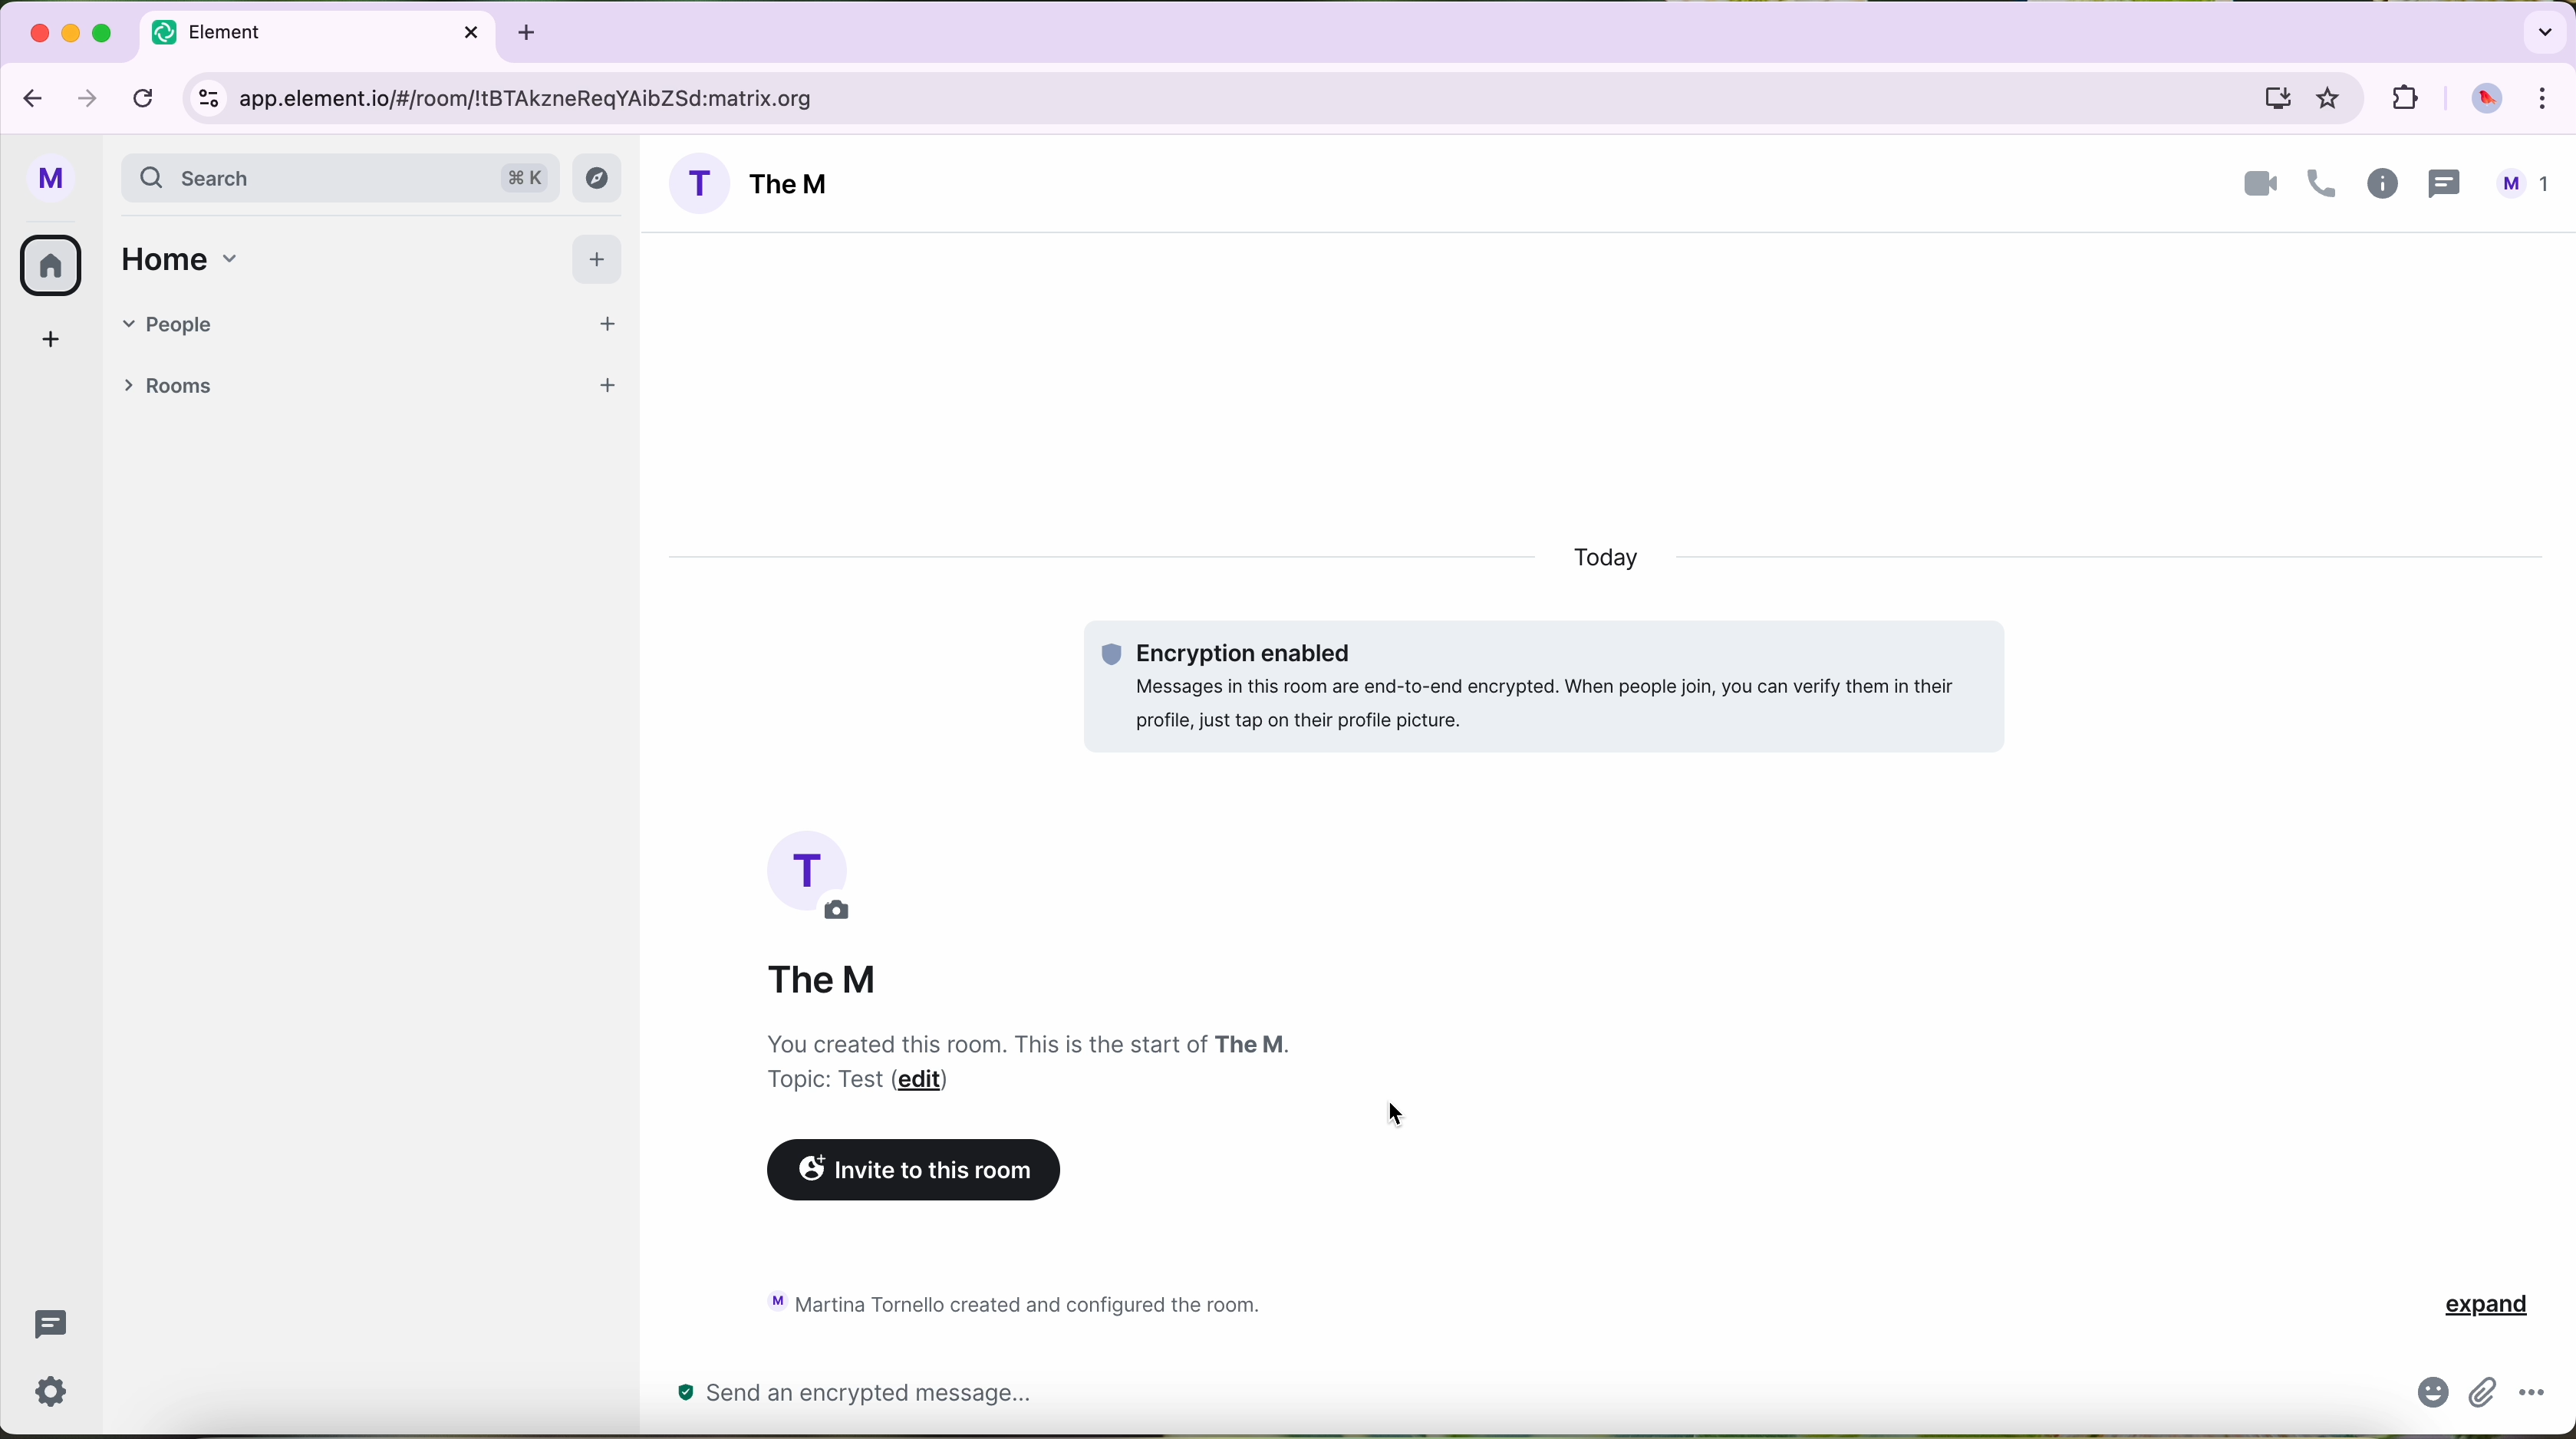  I want to click on search tabs, so click(2542, 30).